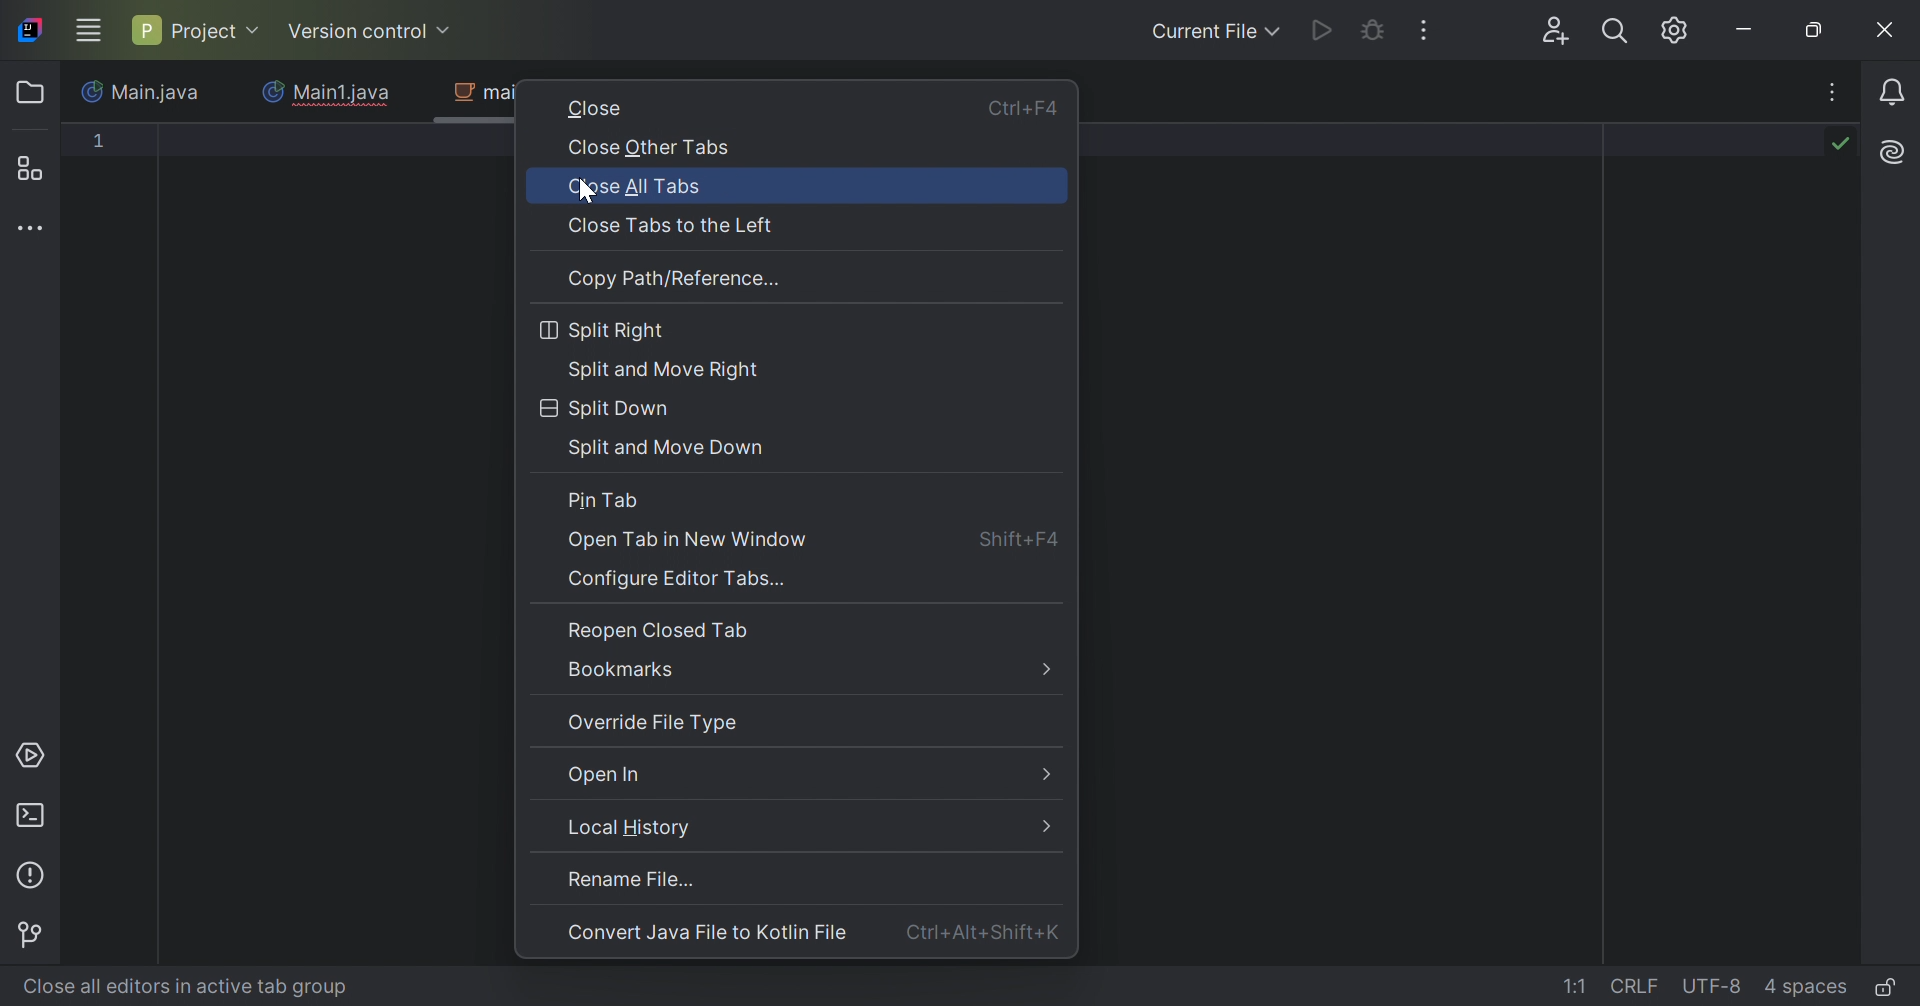 This screenshot has height=1006, width=1920. Describe the element at coordinates (1618, 34) in the screenshot. I see `Search everywhere` at that location.